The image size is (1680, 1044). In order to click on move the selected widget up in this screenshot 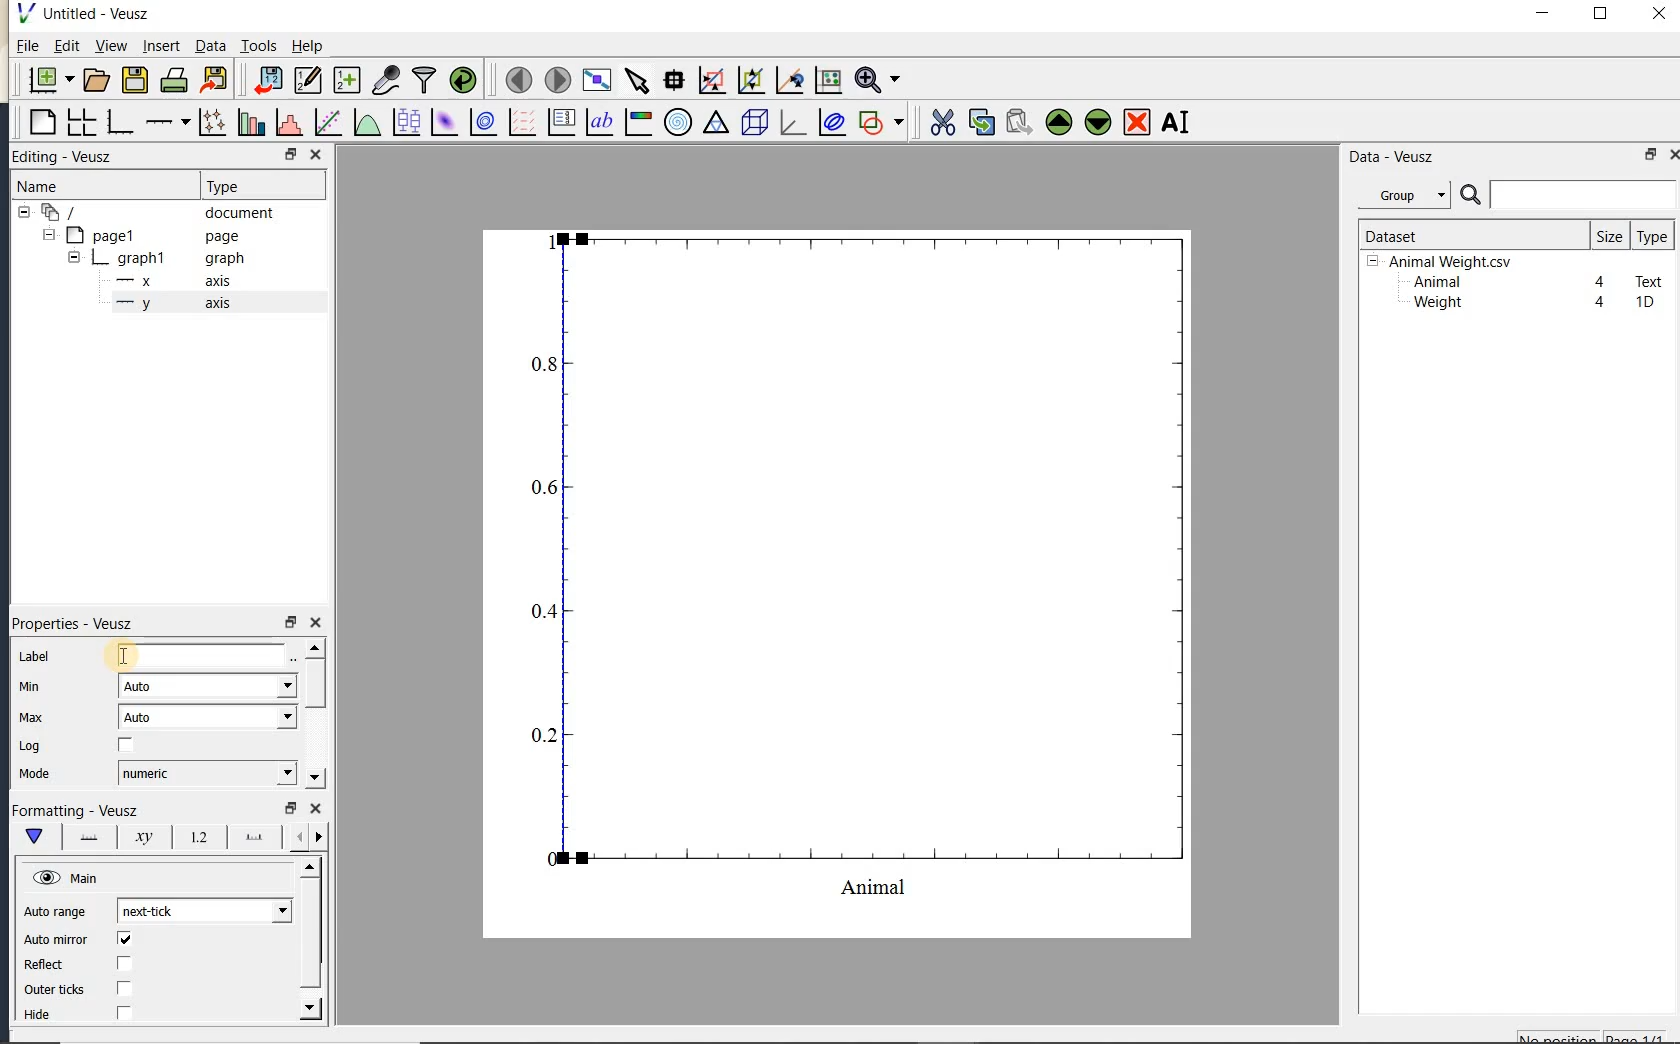, I will do `click(1059, 123)`.